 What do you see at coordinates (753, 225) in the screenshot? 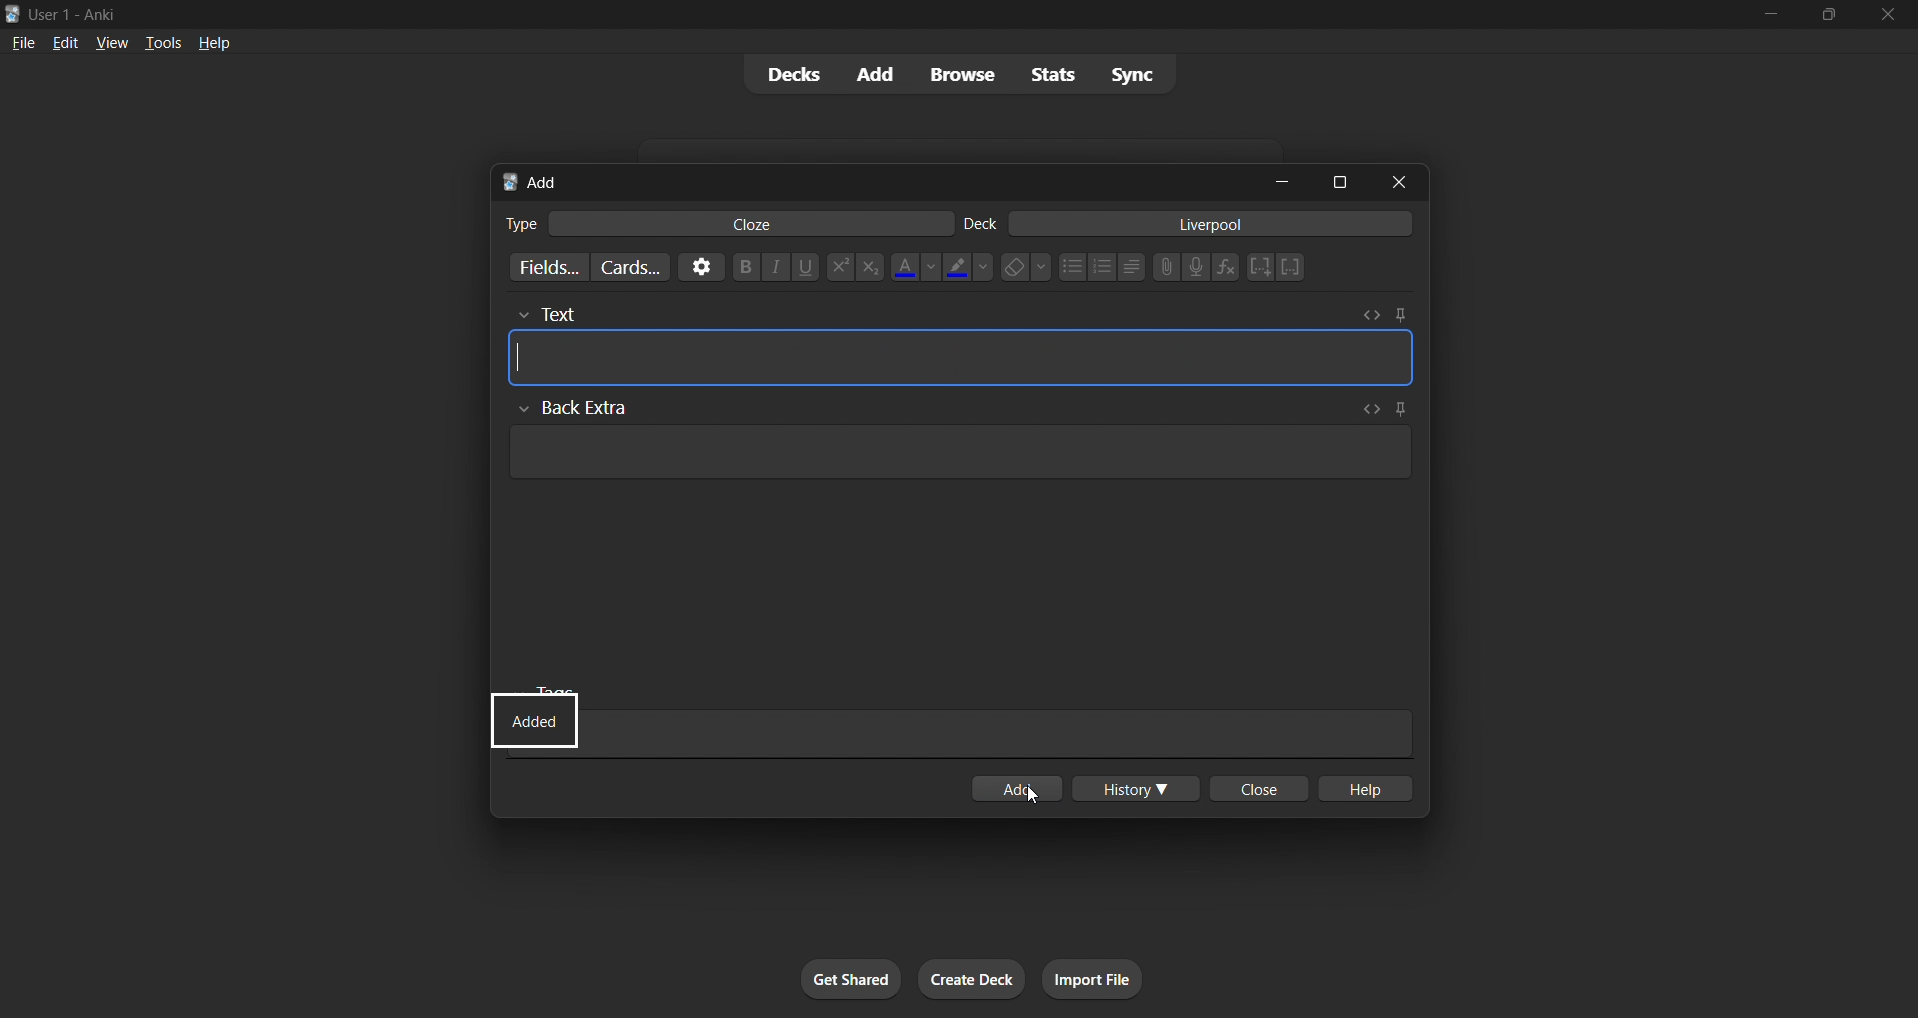
I see `cloze card type` at bounding box center [753, 225].